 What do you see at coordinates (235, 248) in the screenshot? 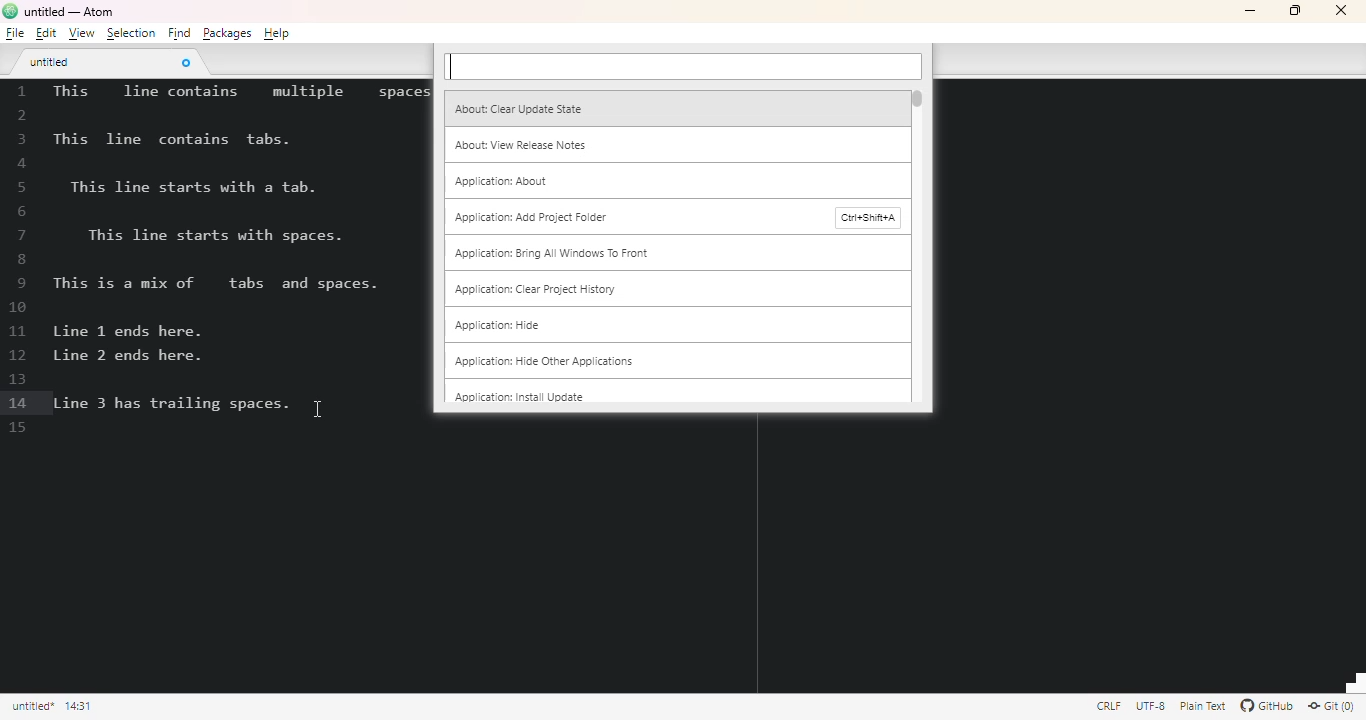
I see `demo text` at bounding box center [235, 248].